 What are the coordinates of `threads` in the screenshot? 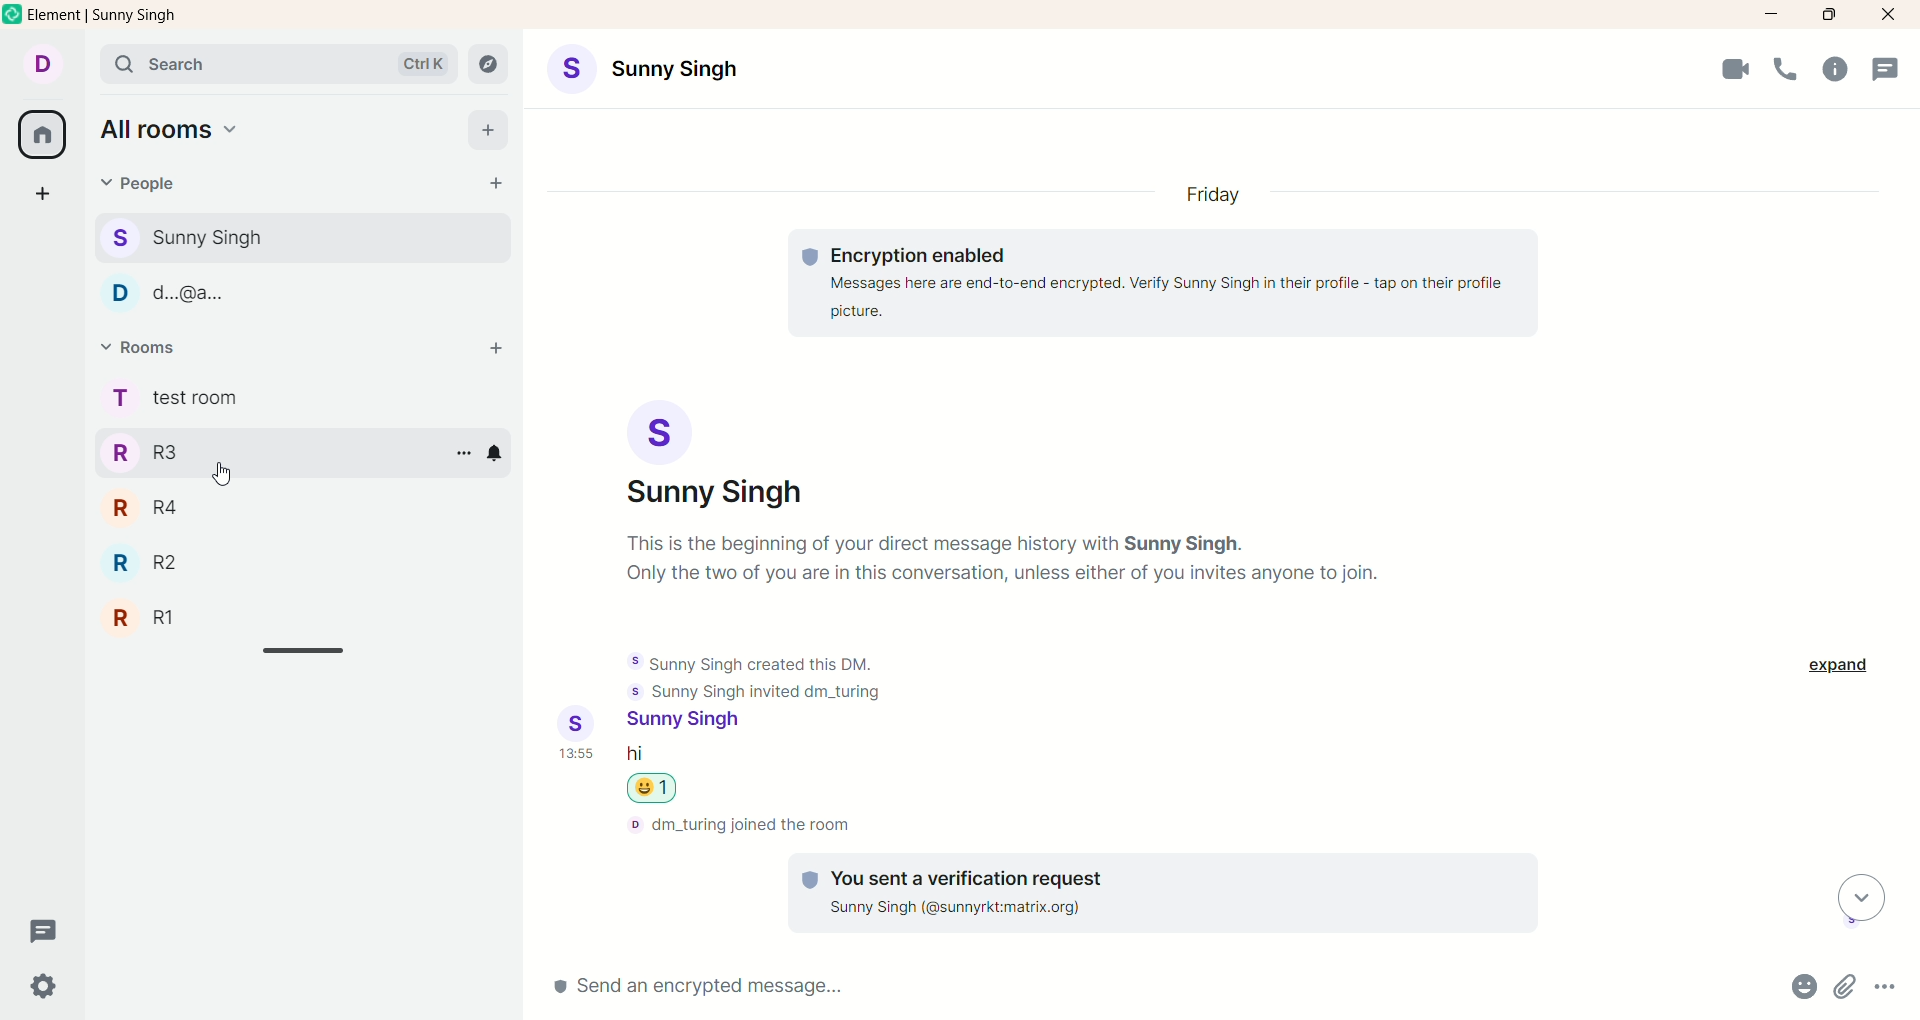 It's located at (1894, 68).